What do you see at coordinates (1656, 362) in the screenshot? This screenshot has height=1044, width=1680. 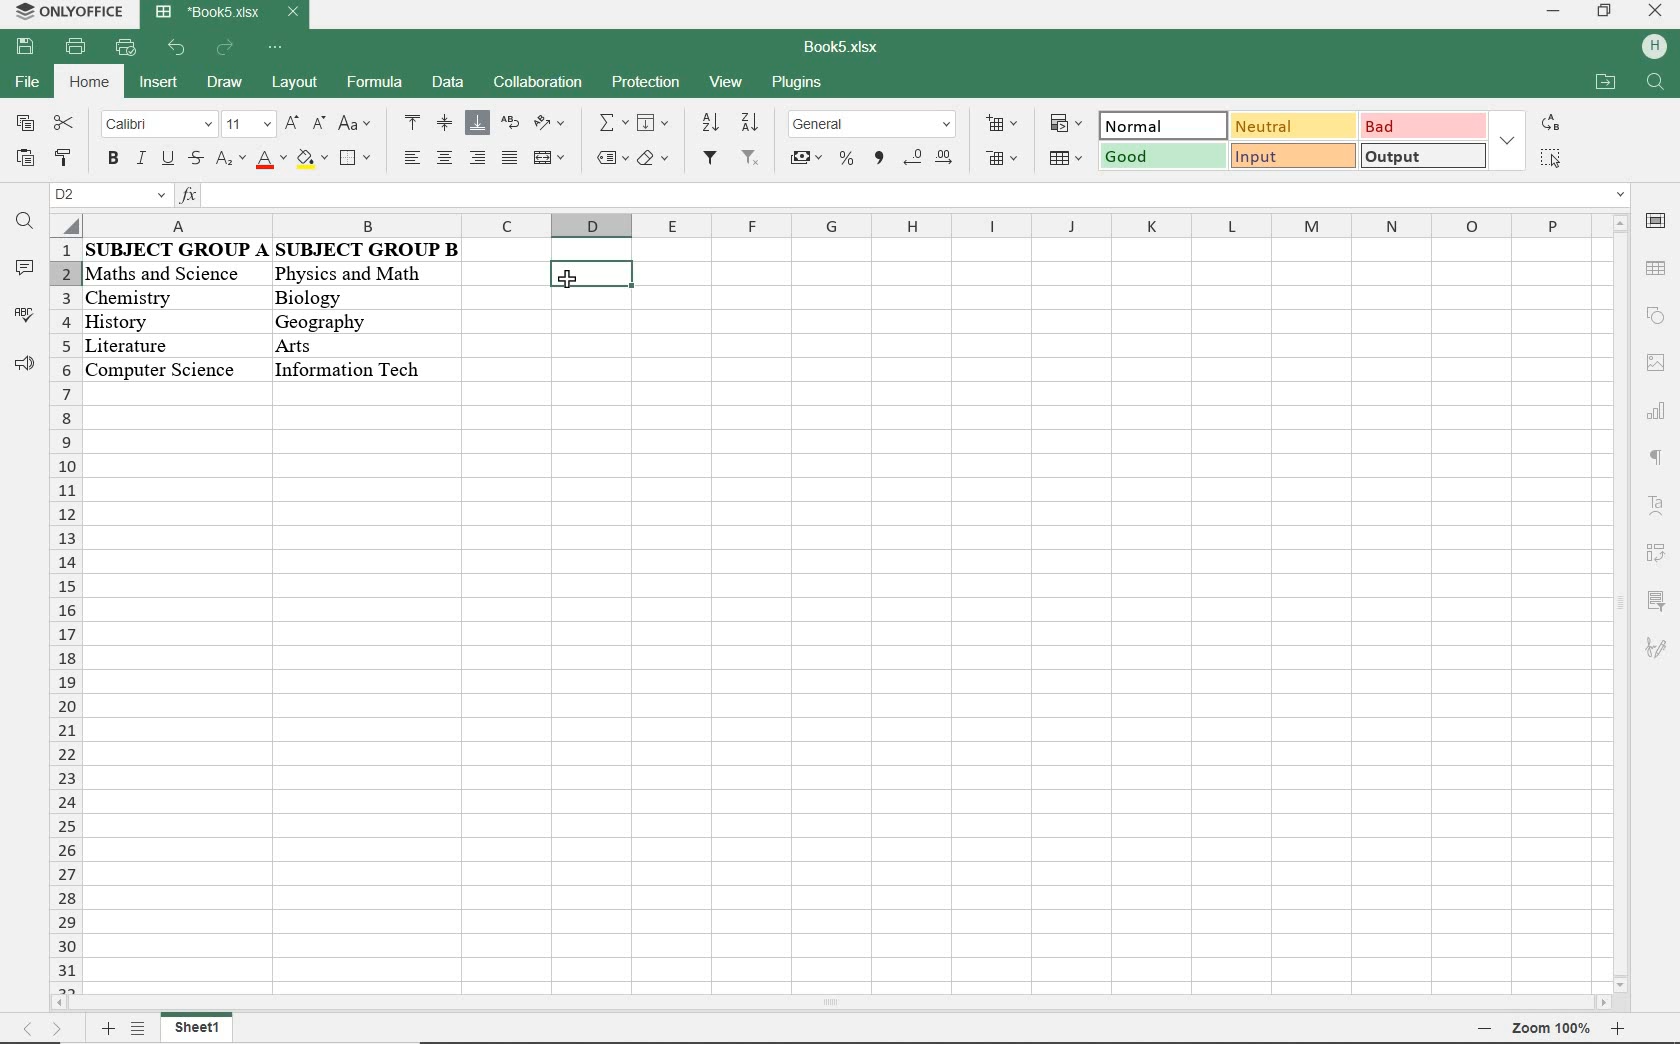 I see `image` at bounding box center [1656, 362].